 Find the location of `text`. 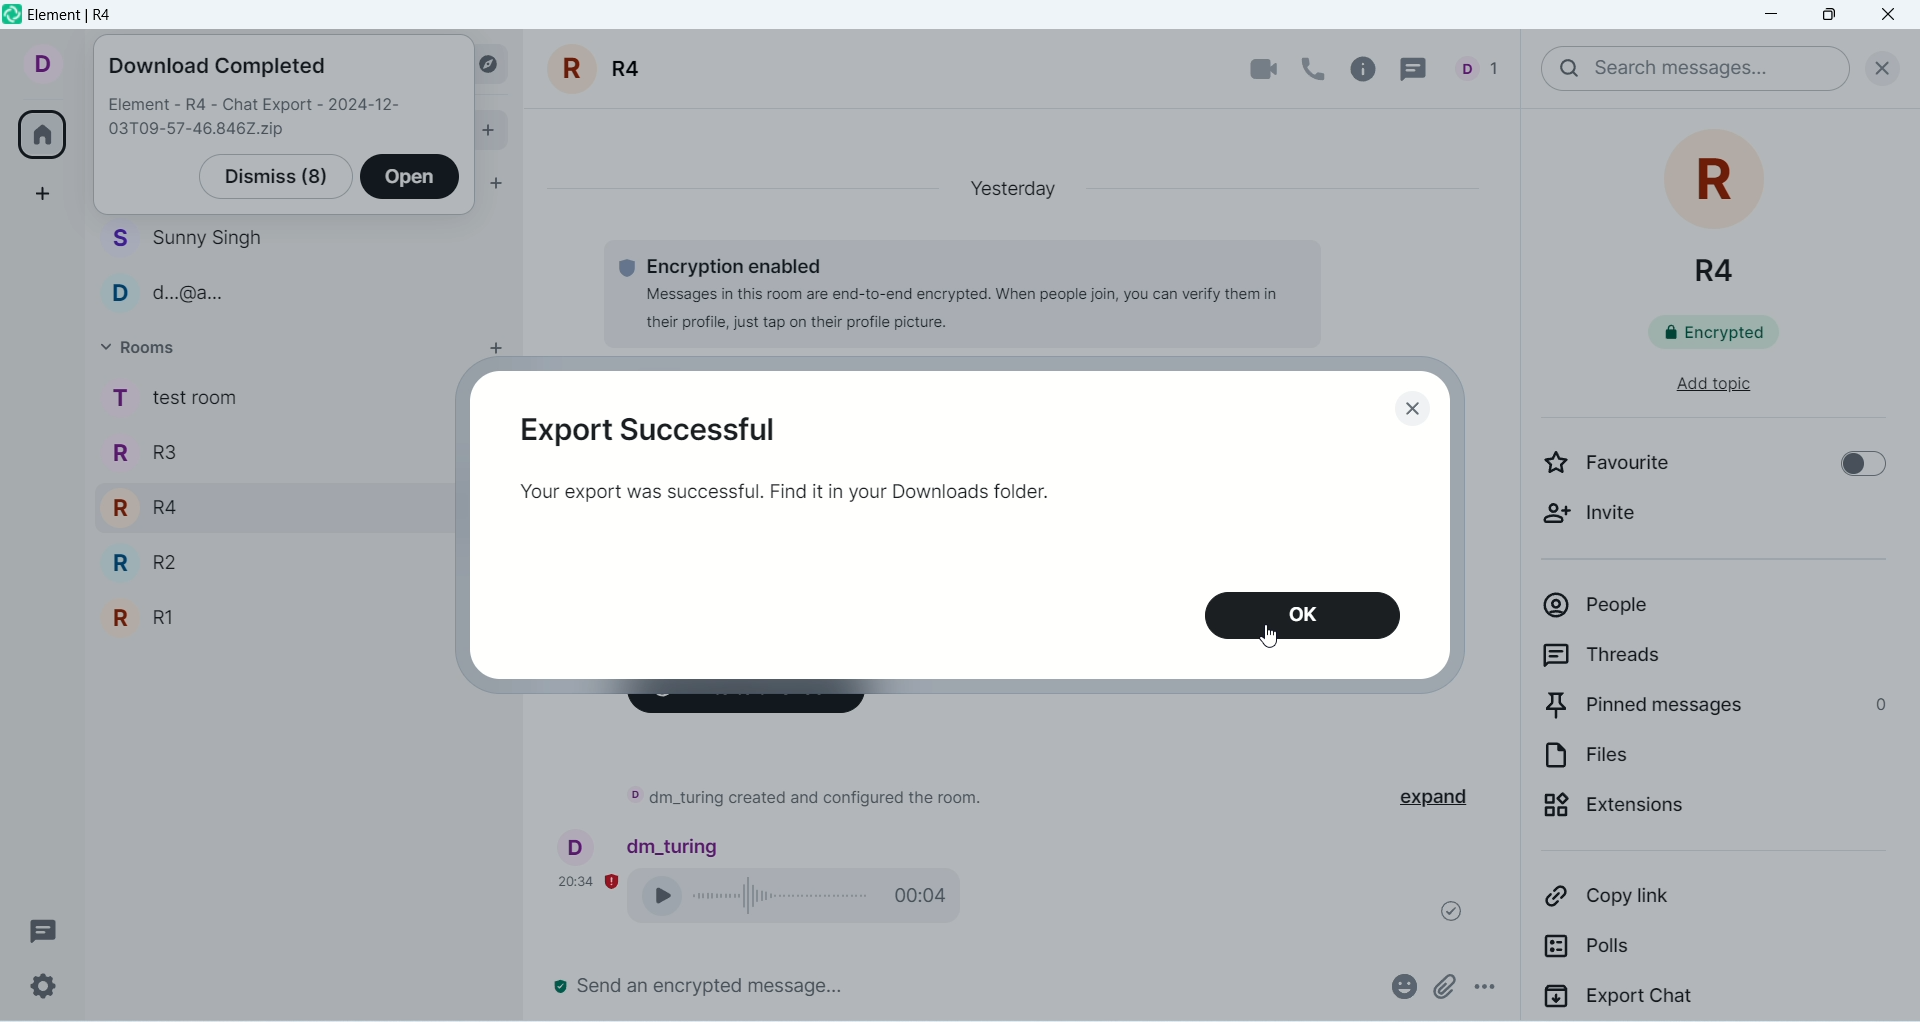

text is located at coordinates (802, 801).